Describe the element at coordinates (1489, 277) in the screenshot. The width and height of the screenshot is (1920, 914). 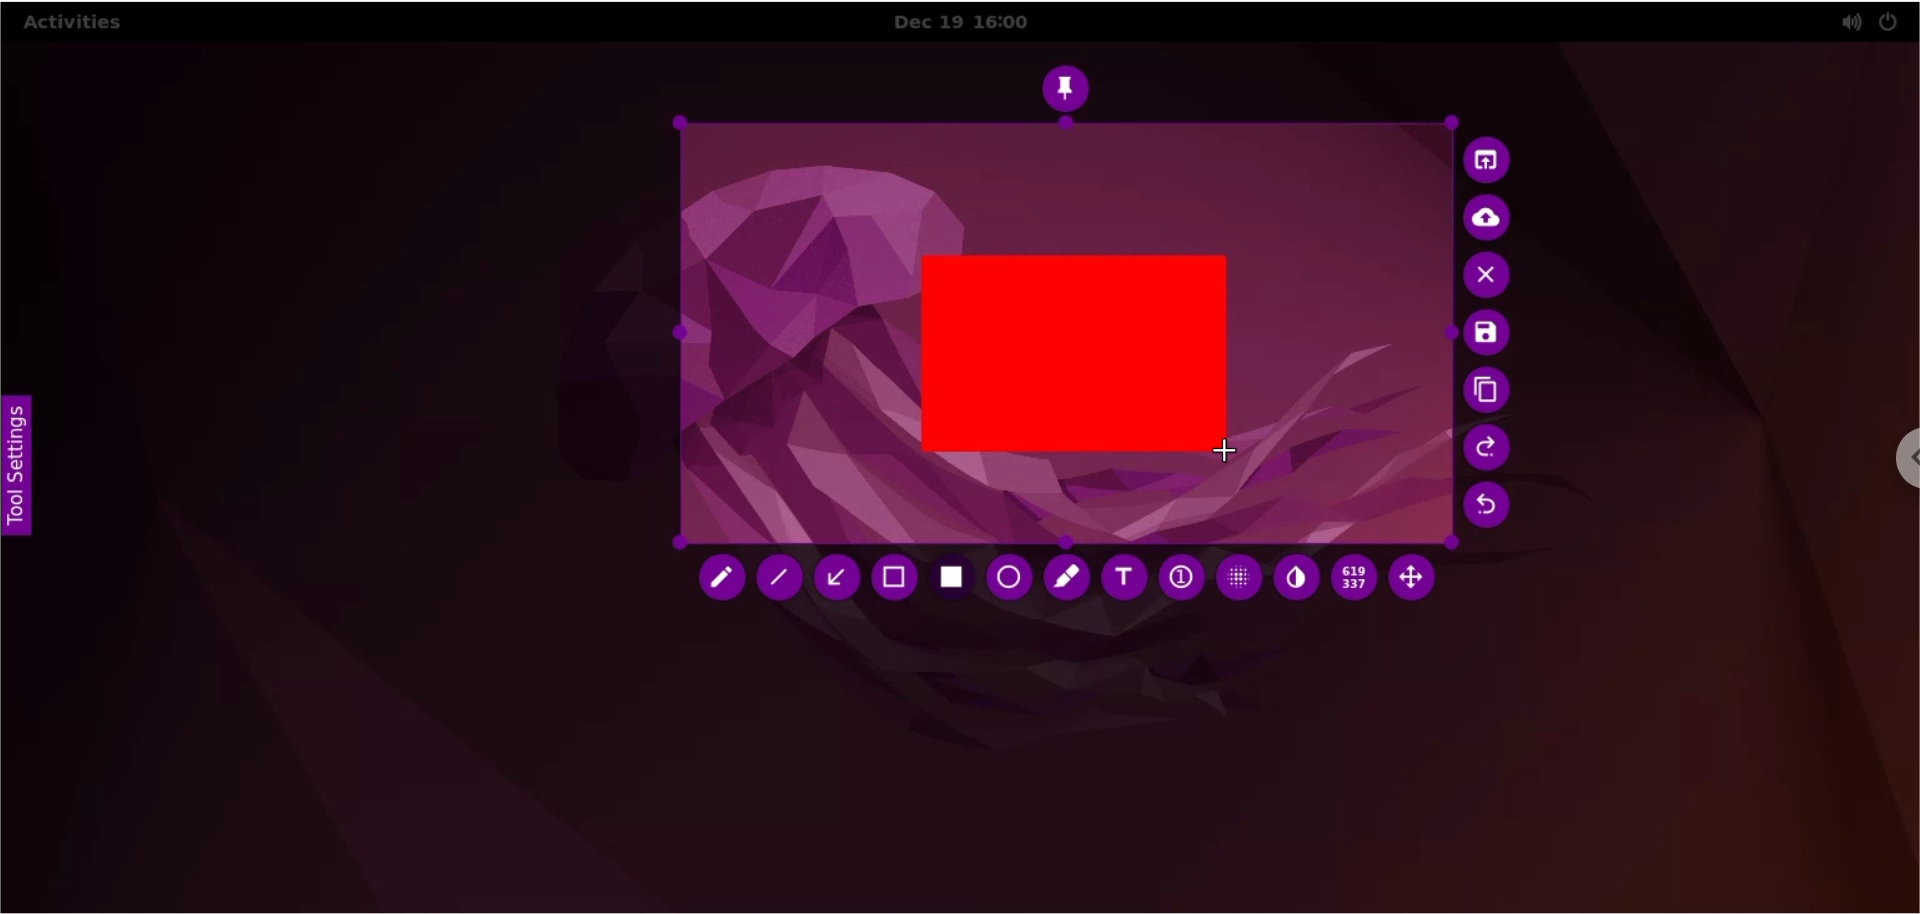
I see `cancel capture` at that location.